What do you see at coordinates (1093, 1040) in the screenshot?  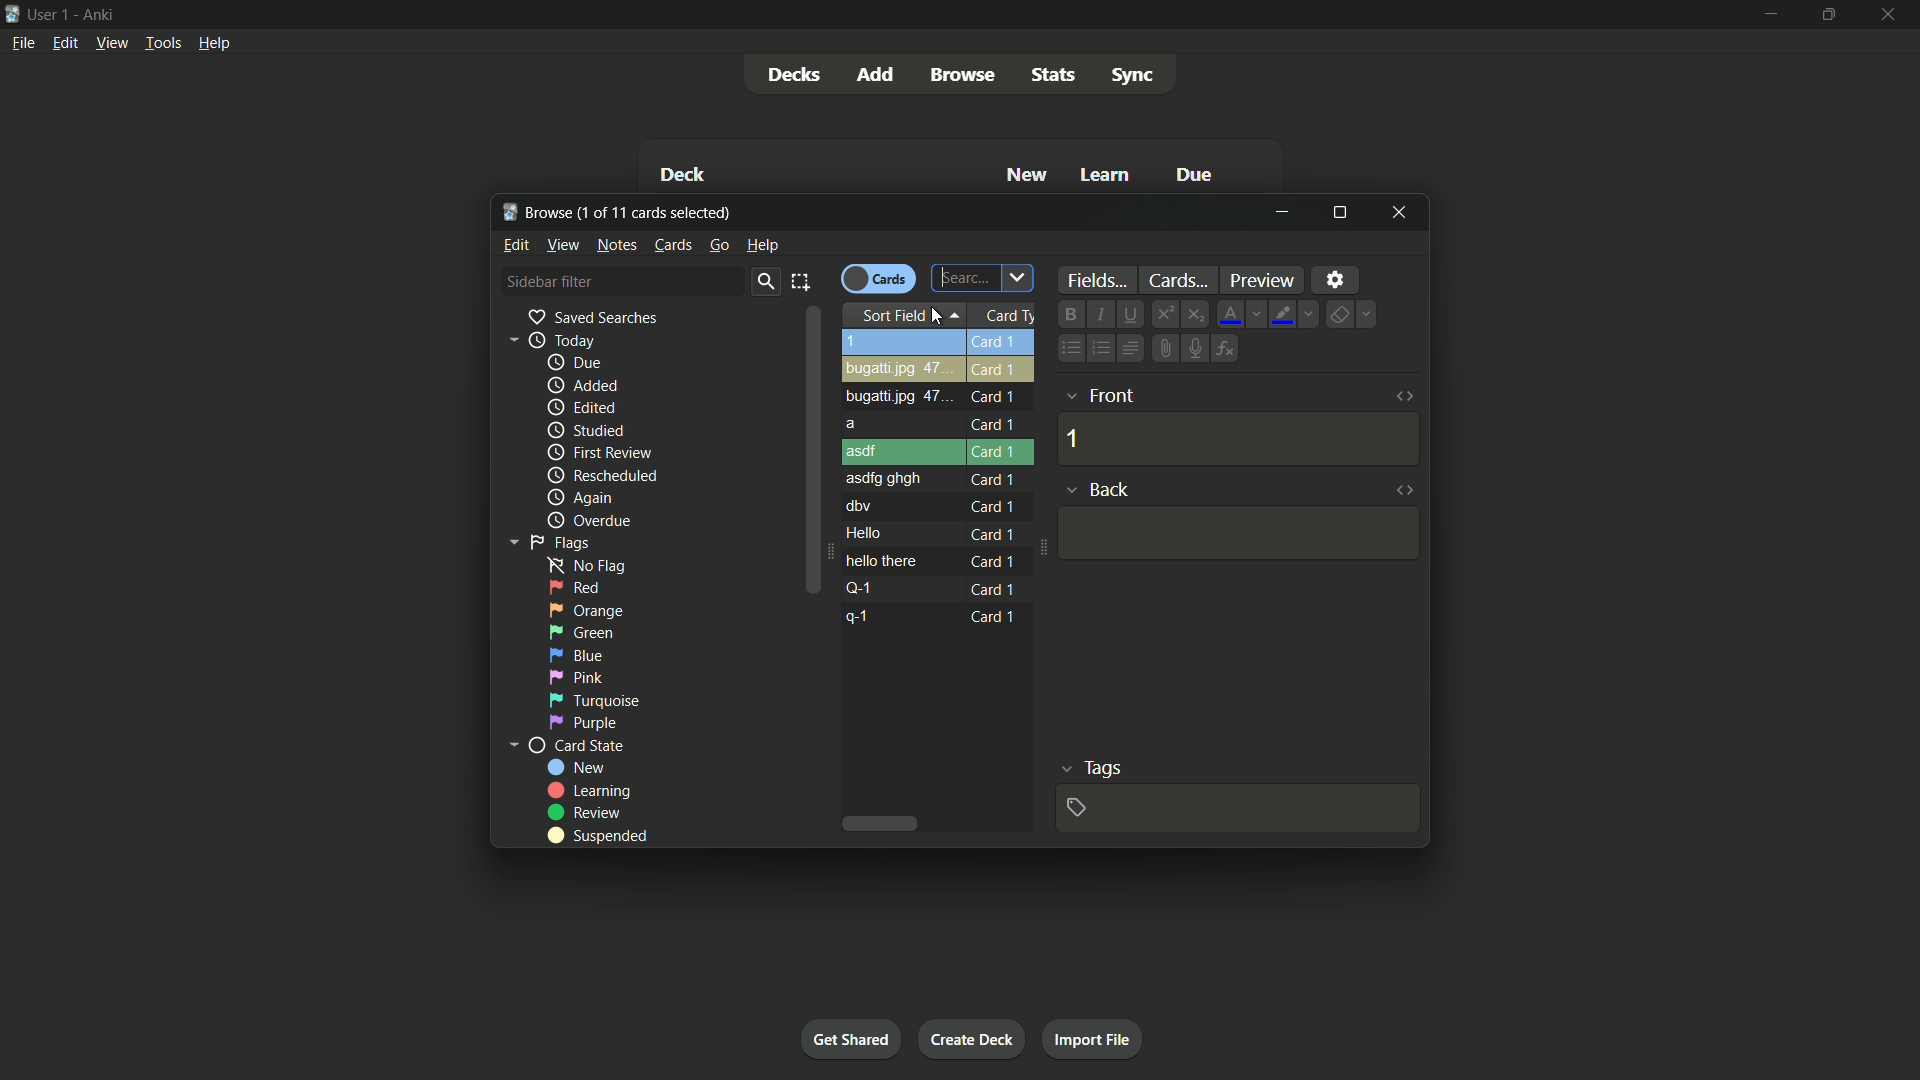 I see `import file` at bounding box center [1093, 1040].